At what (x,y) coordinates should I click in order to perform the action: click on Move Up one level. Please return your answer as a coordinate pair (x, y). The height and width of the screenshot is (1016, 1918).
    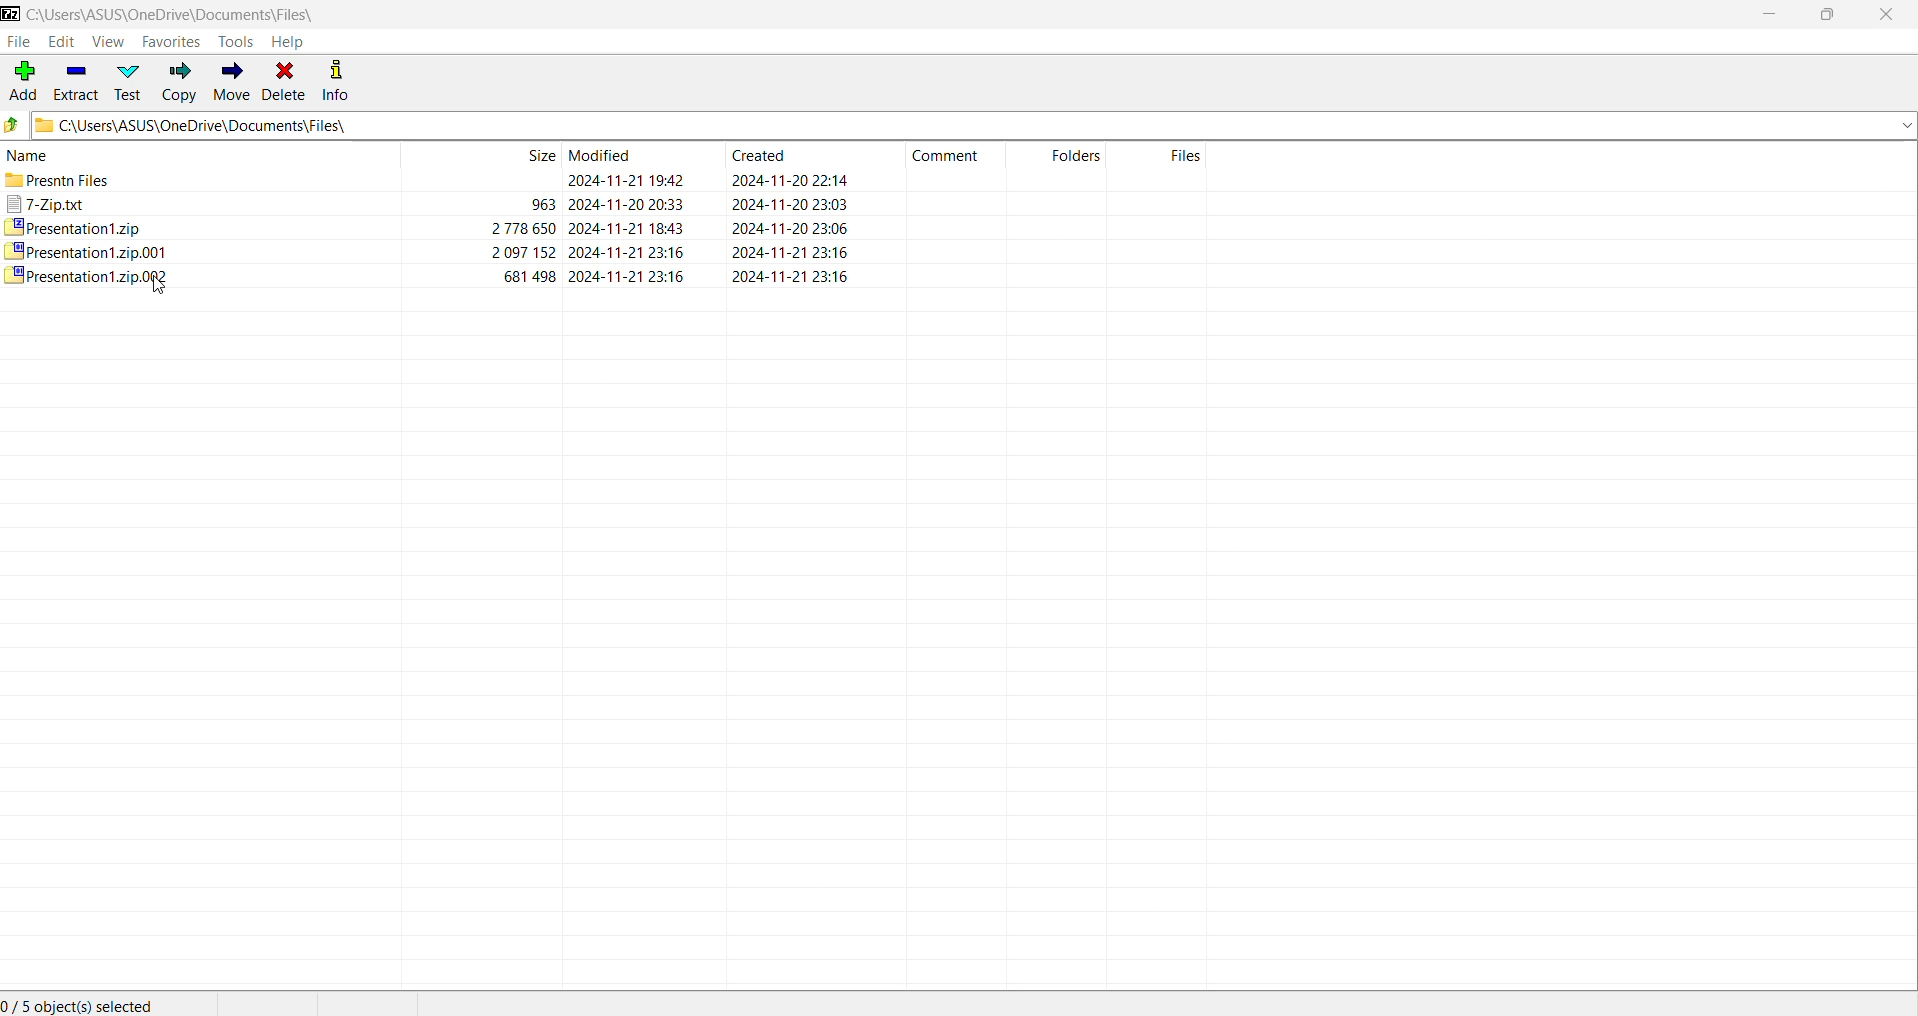
    Looking at the image, I should click on (14, 124).